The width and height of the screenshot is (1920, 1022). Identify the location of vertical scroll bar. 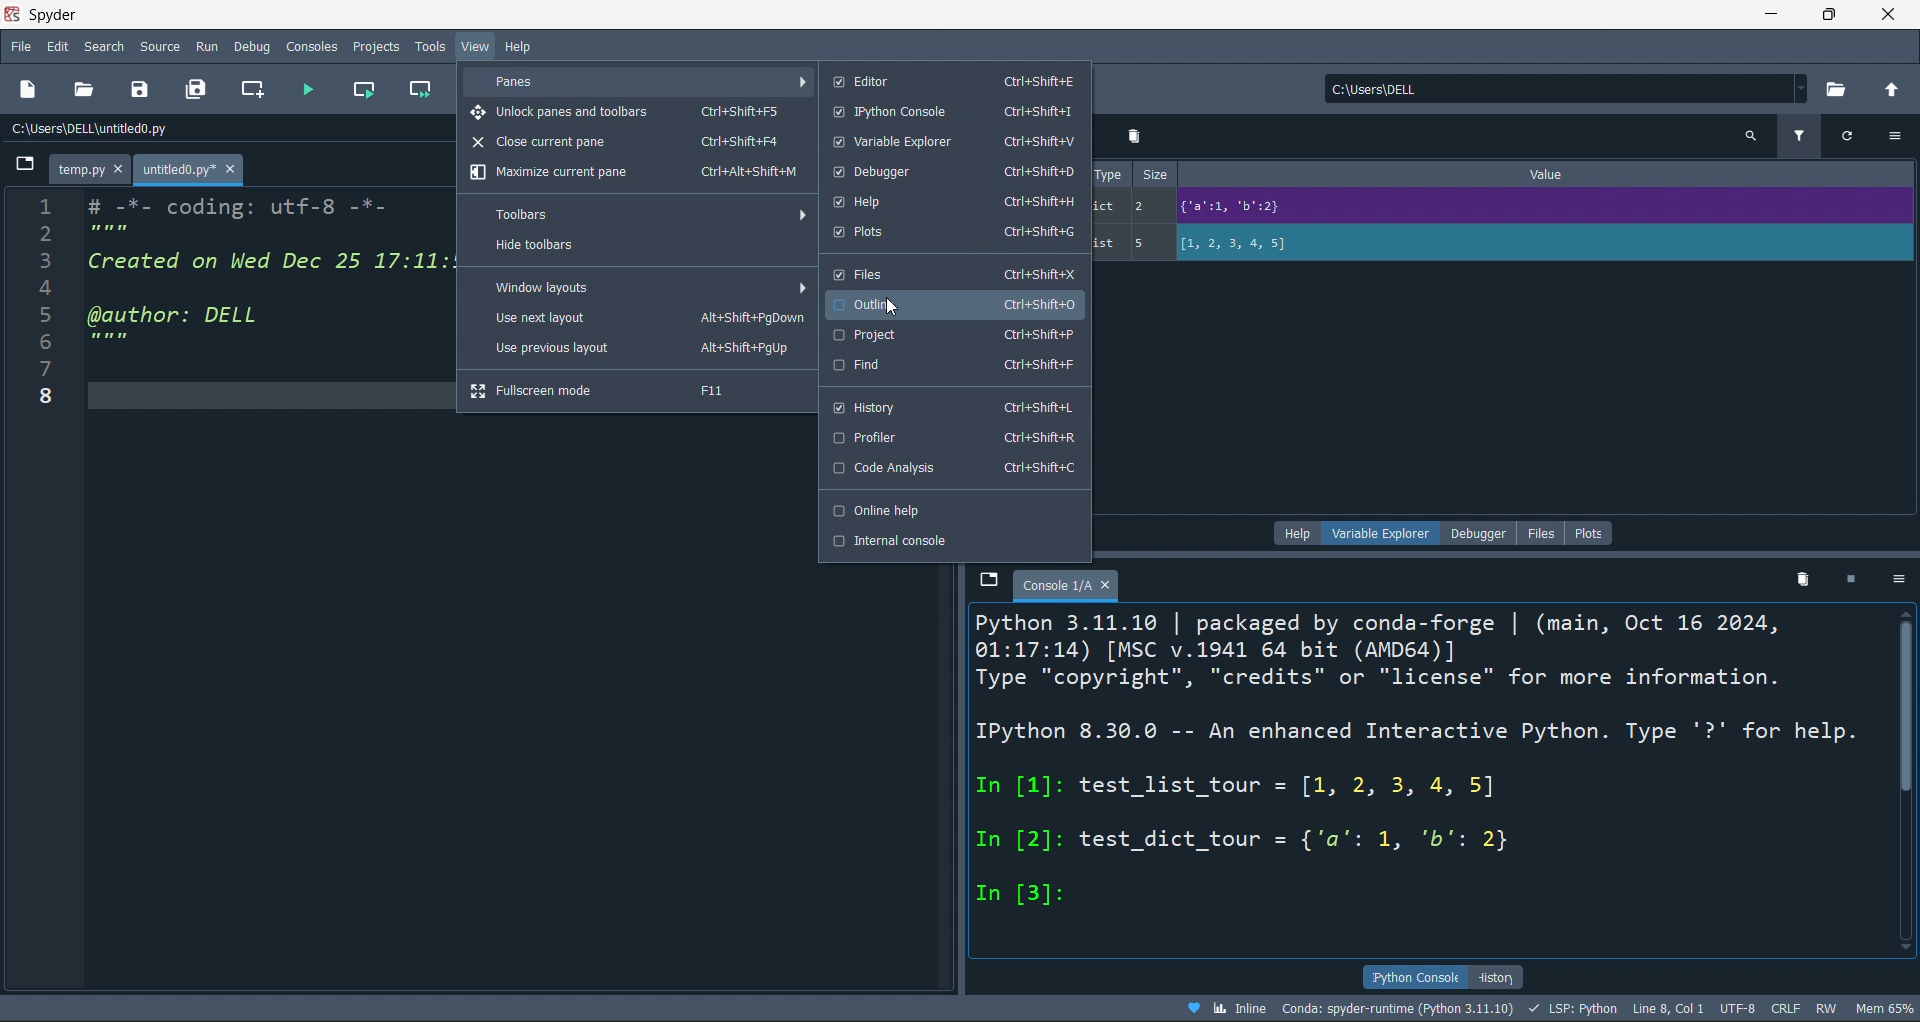
(1908, 718).